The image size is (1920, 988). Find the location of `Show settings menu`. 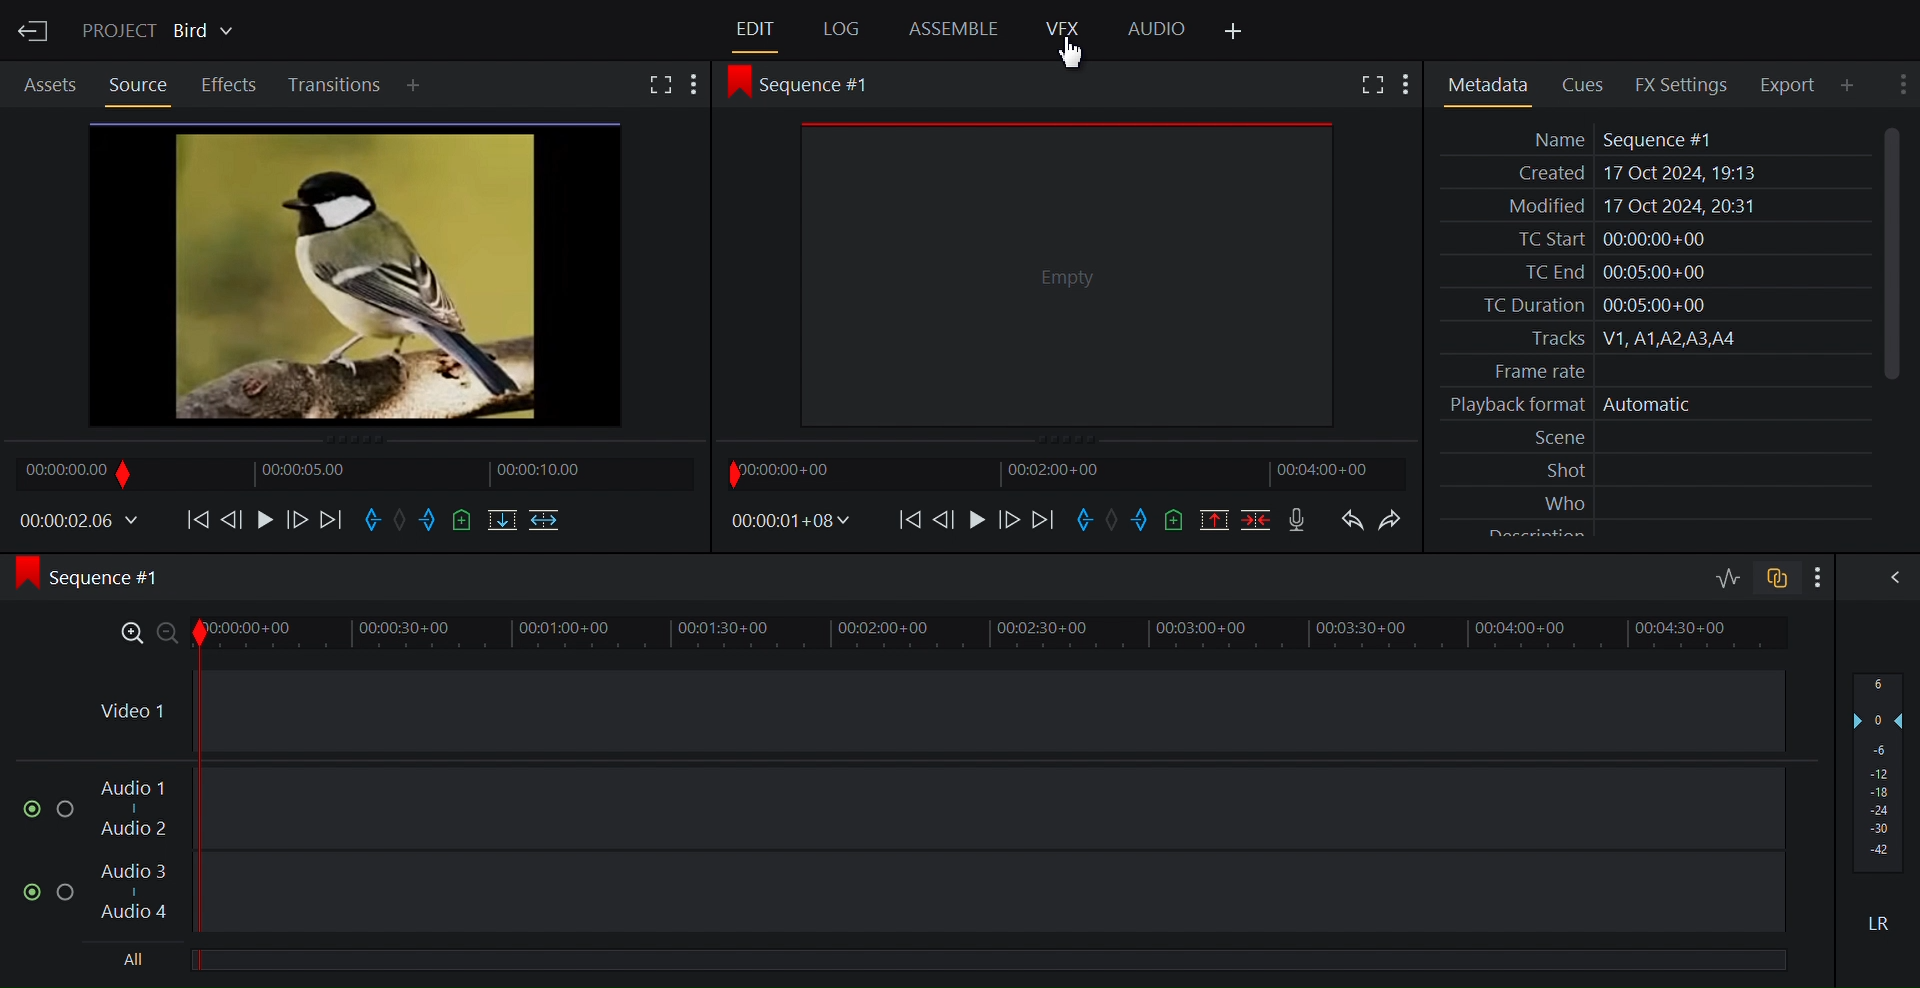

Show settings menu is located at coordinates (1821, 578).